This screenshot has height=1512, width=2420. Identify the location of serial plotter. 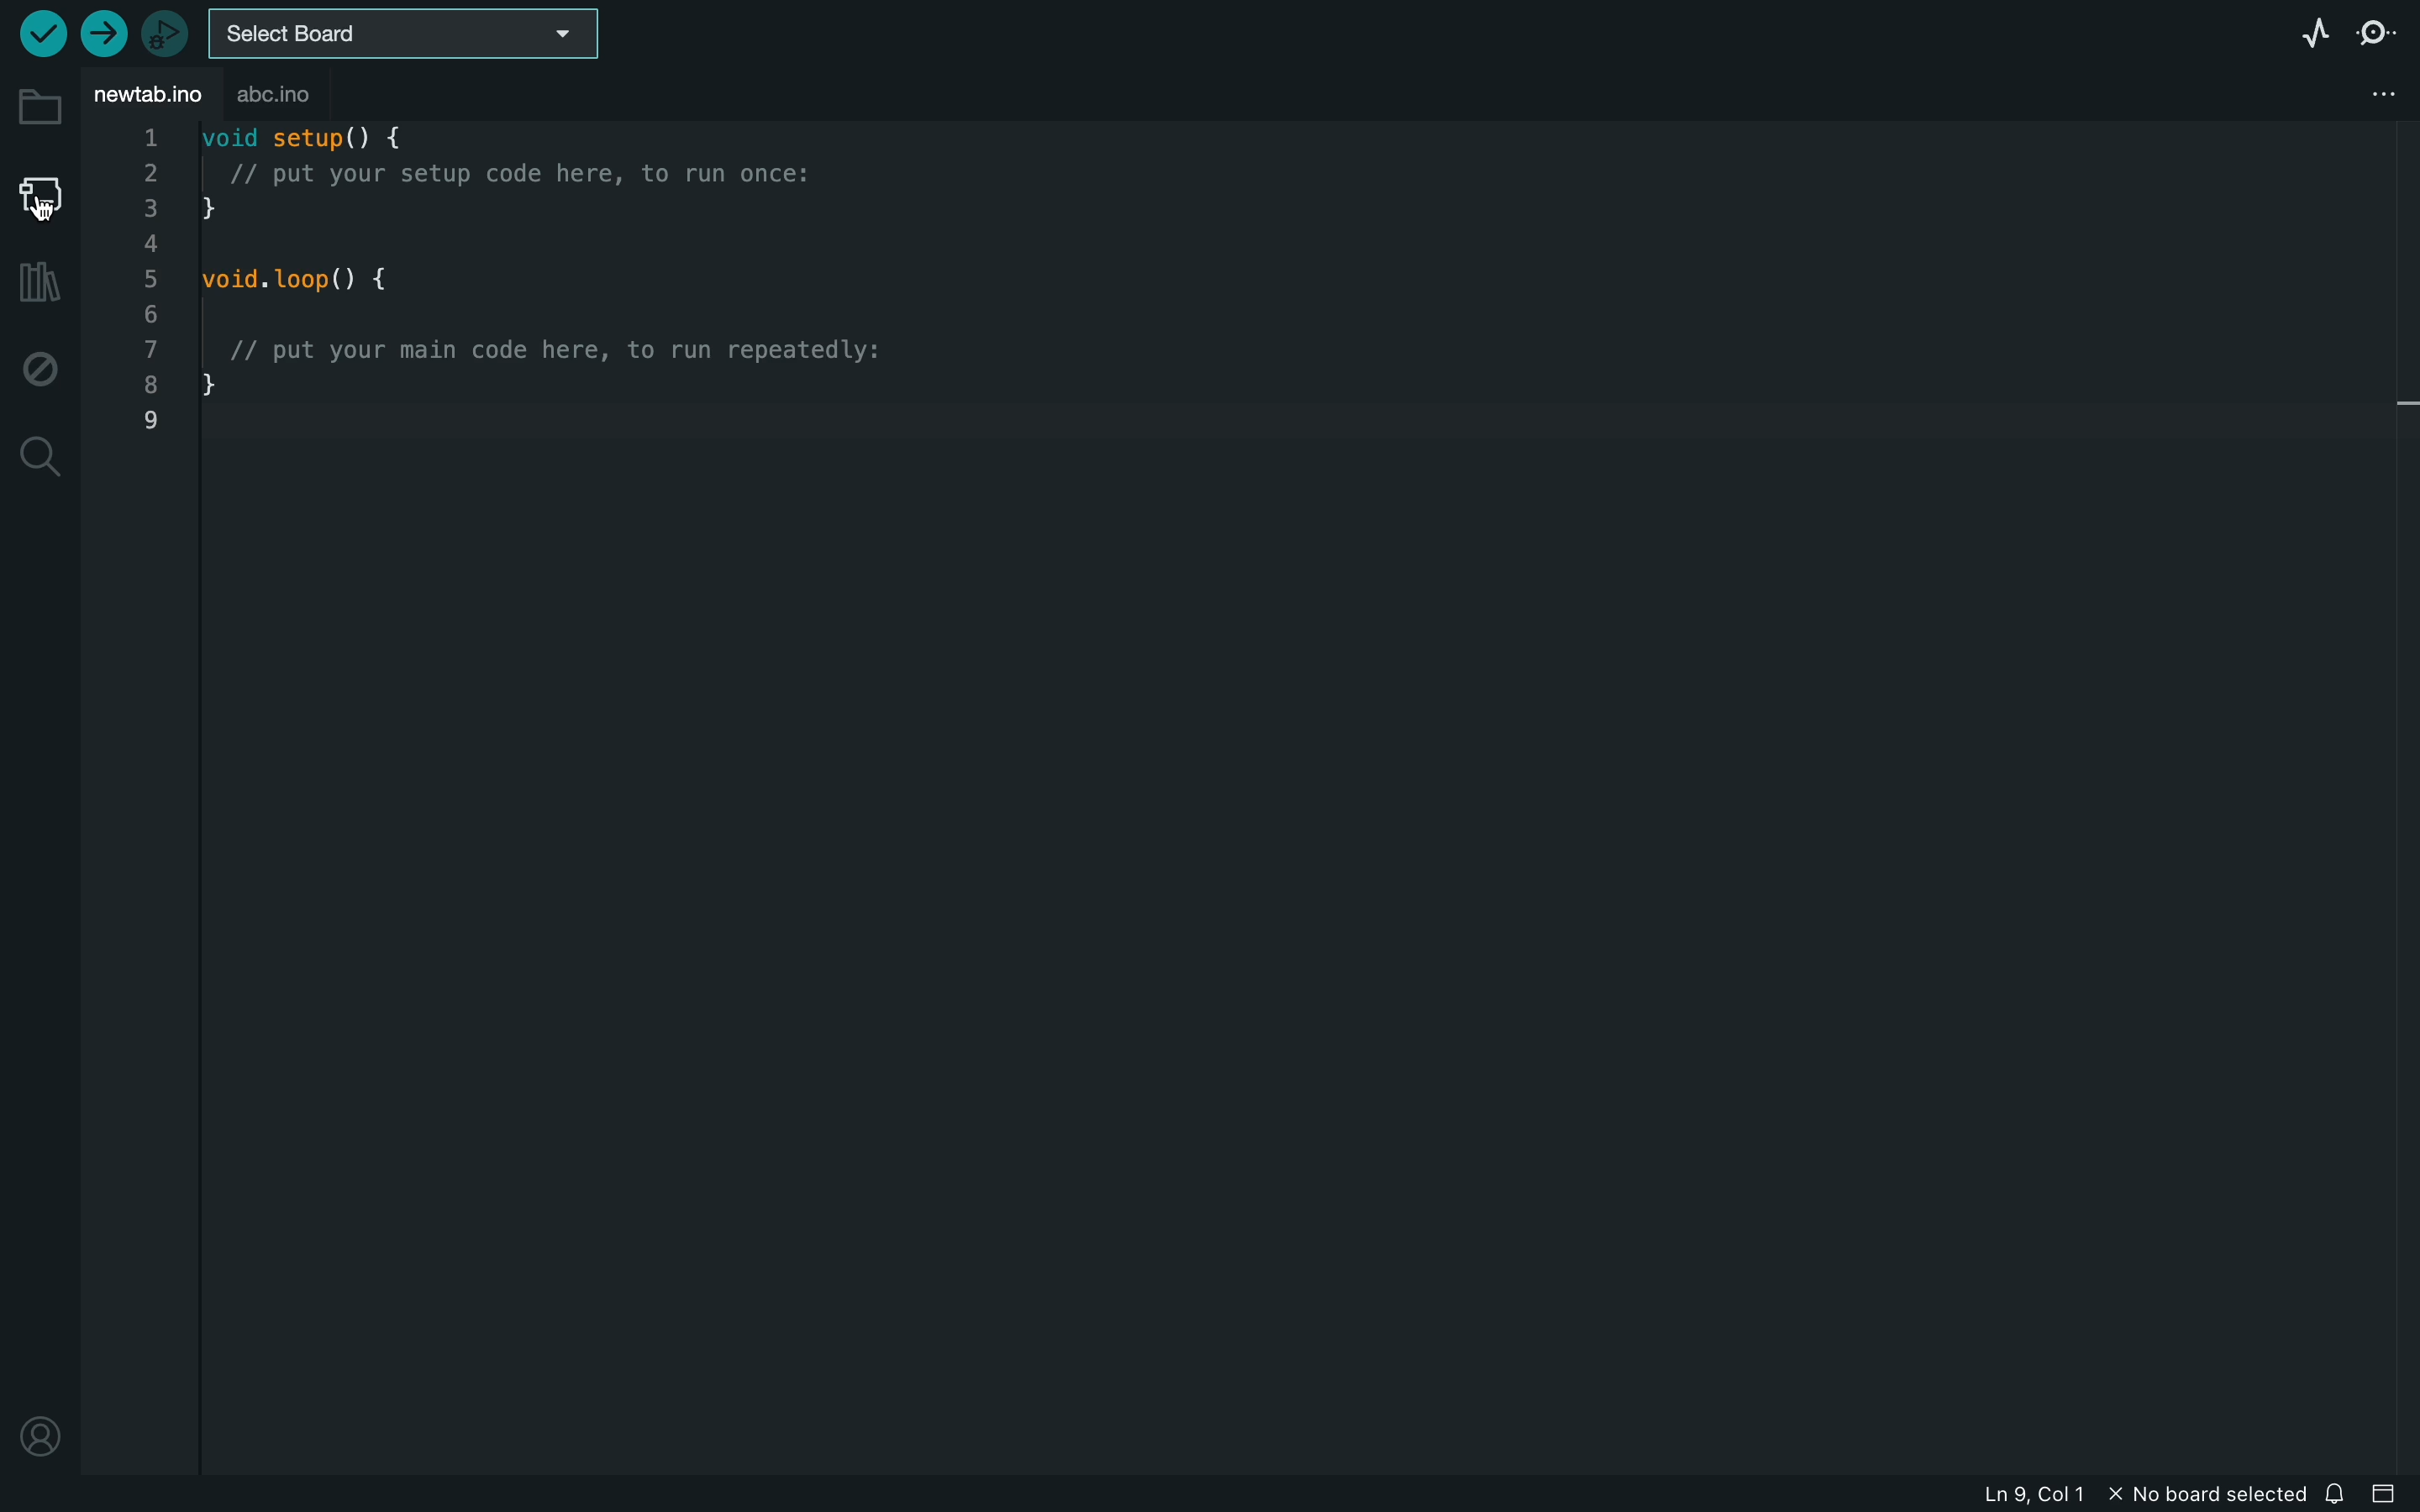
(2312, 35).